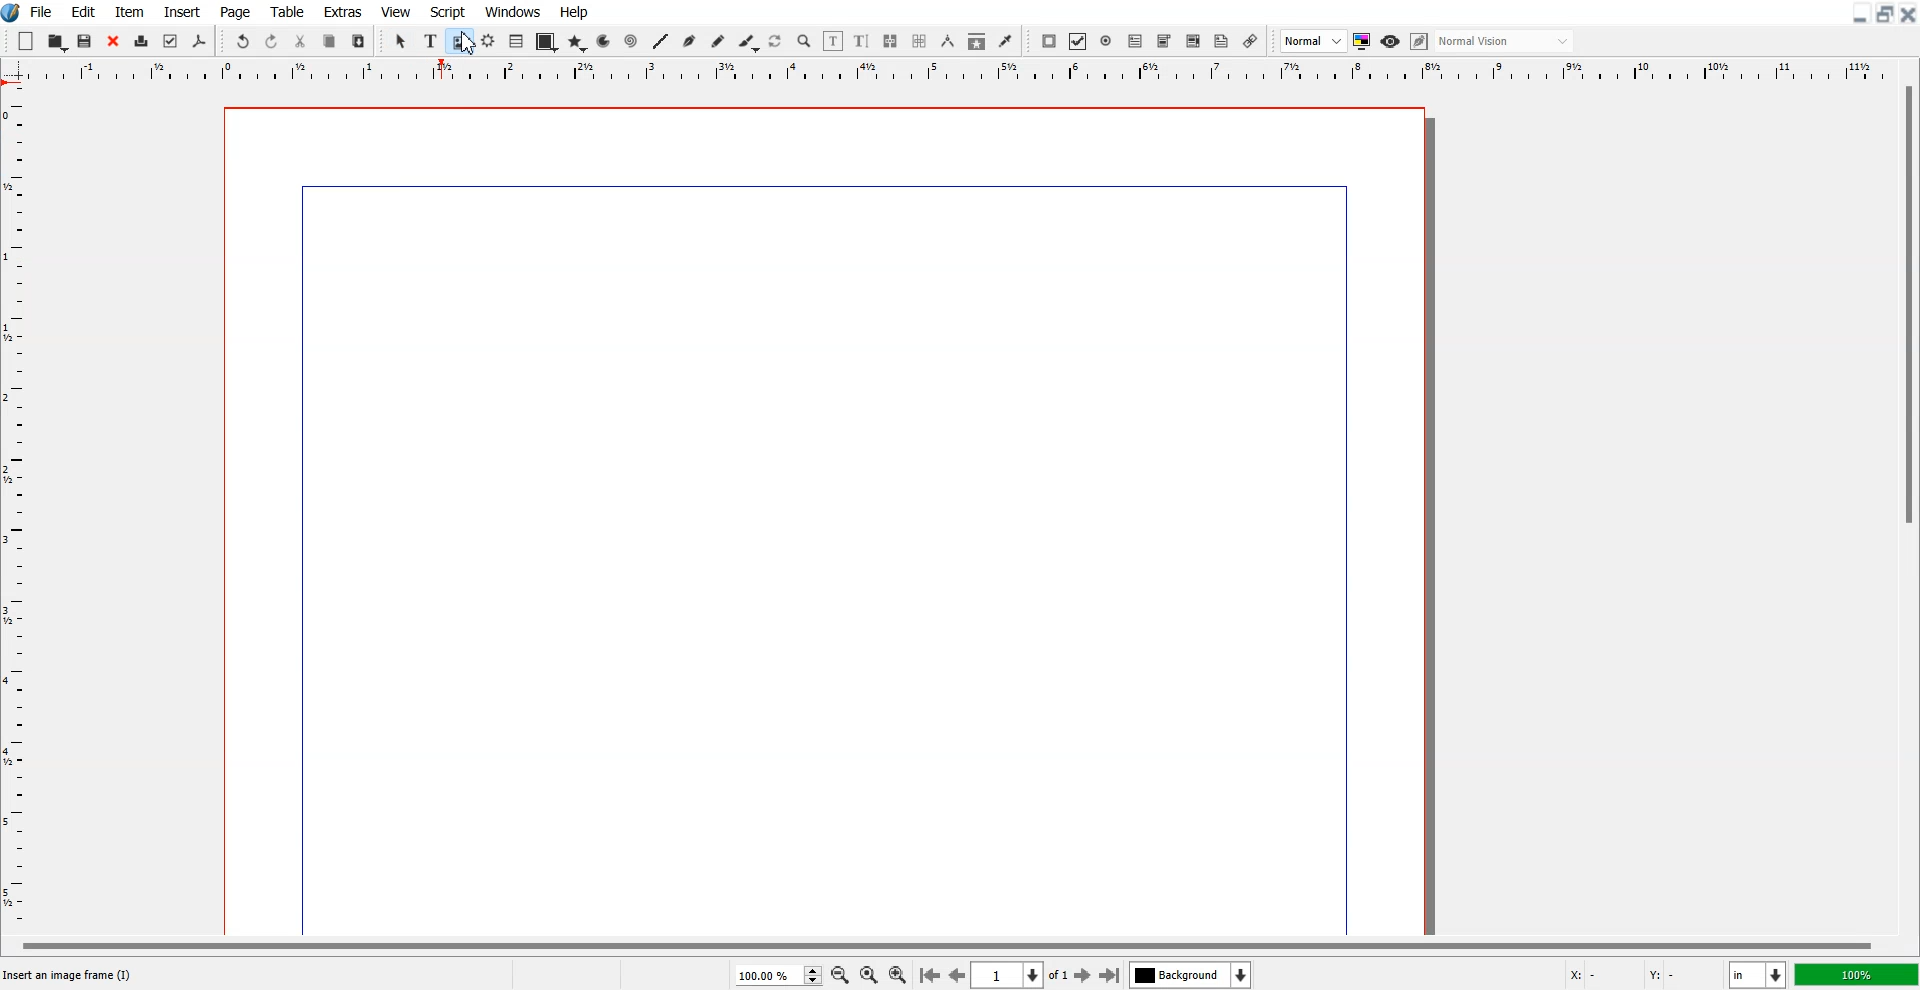  Describe the element at coordinates (1194, 41) in the screenshot. I see `PDF List Box` at that location.